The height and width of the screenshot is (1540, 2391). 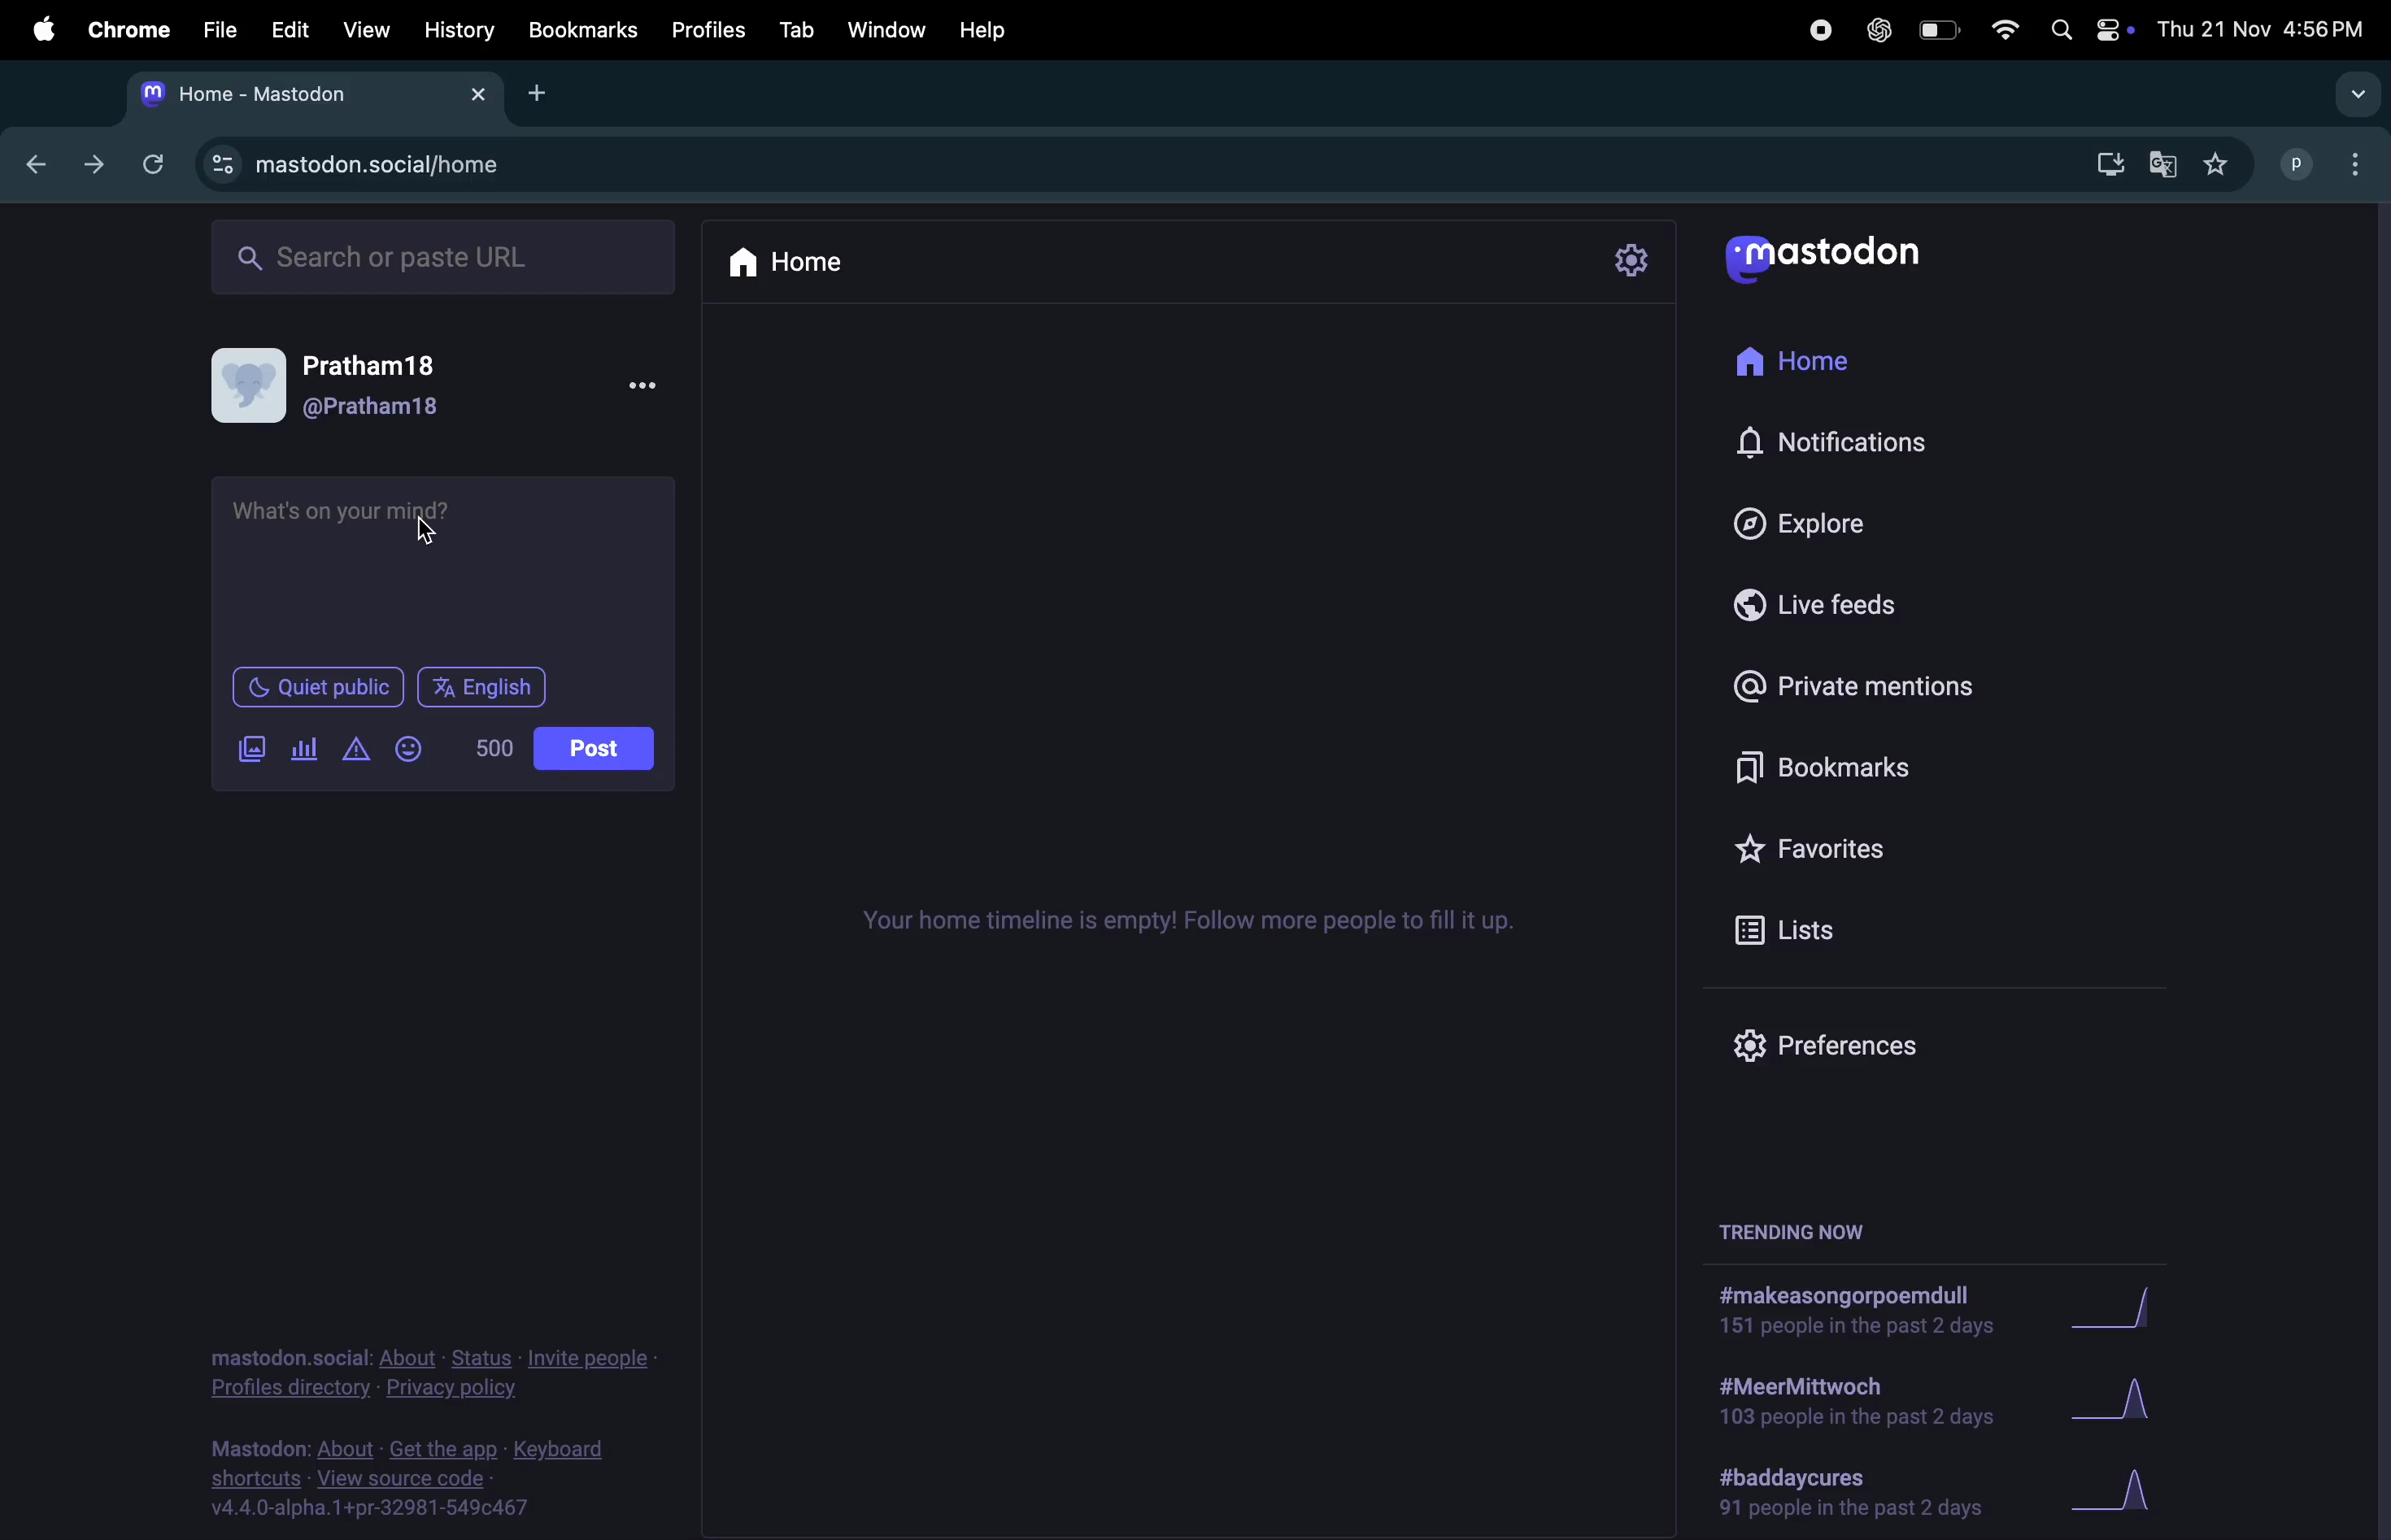 What do you see at coordinates (1834, 353) in the screenshot?
I see `home` at bounding box center [1834, 353].